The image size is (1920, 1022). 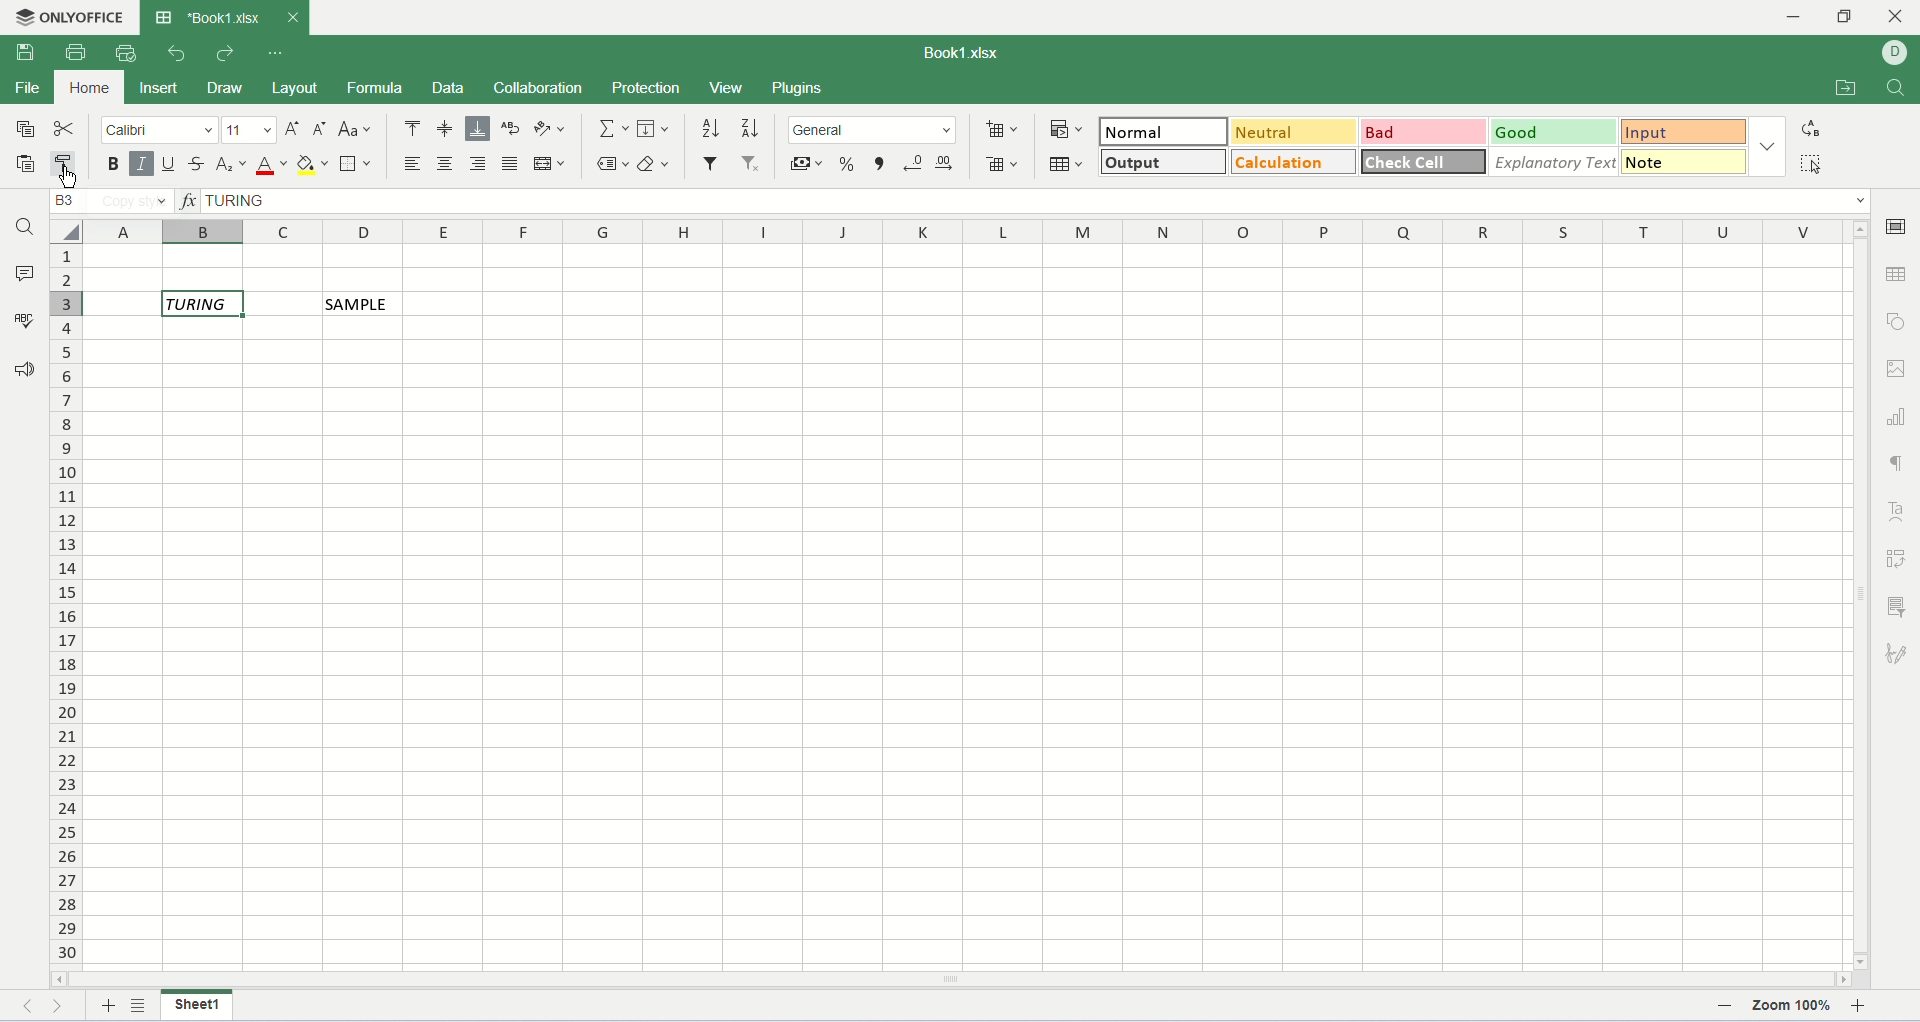 I want to click on comment, so click(x=23, y=272).